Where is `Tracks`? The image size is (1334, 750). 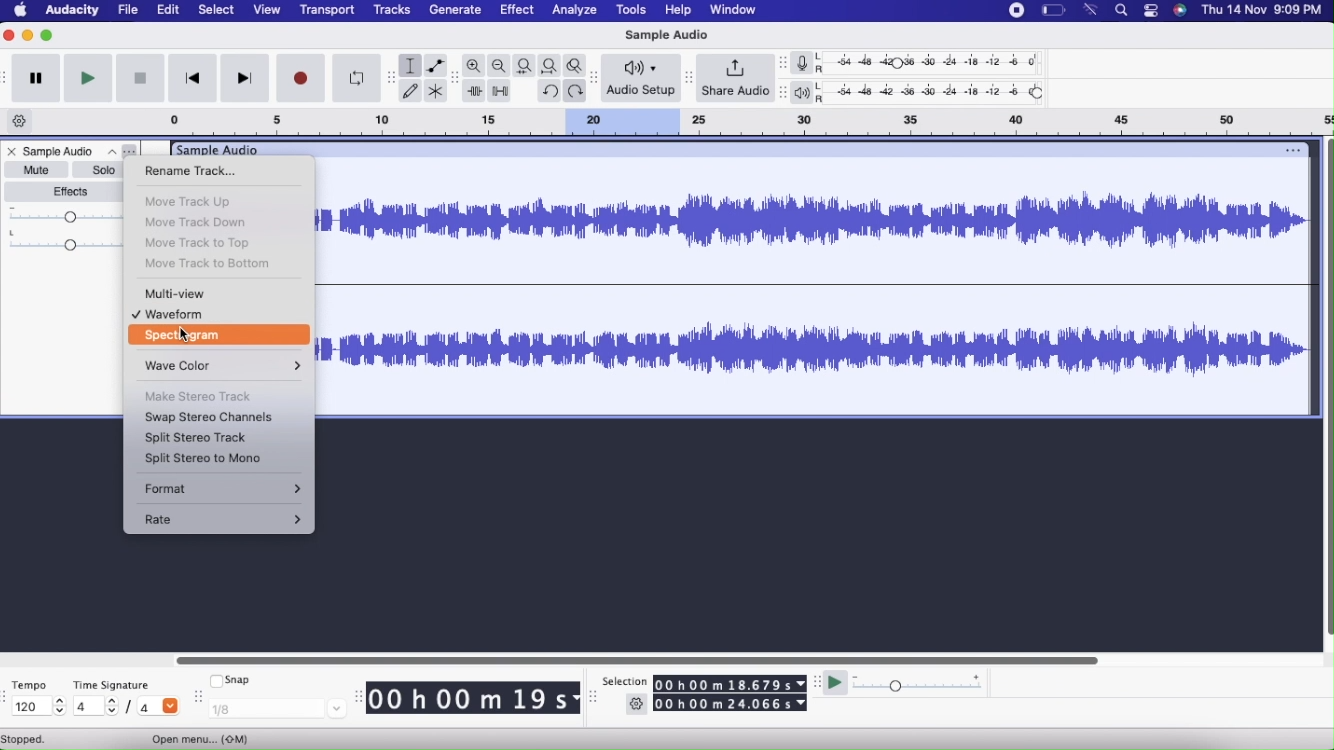
Tracks is located at coordinates (392, 10).